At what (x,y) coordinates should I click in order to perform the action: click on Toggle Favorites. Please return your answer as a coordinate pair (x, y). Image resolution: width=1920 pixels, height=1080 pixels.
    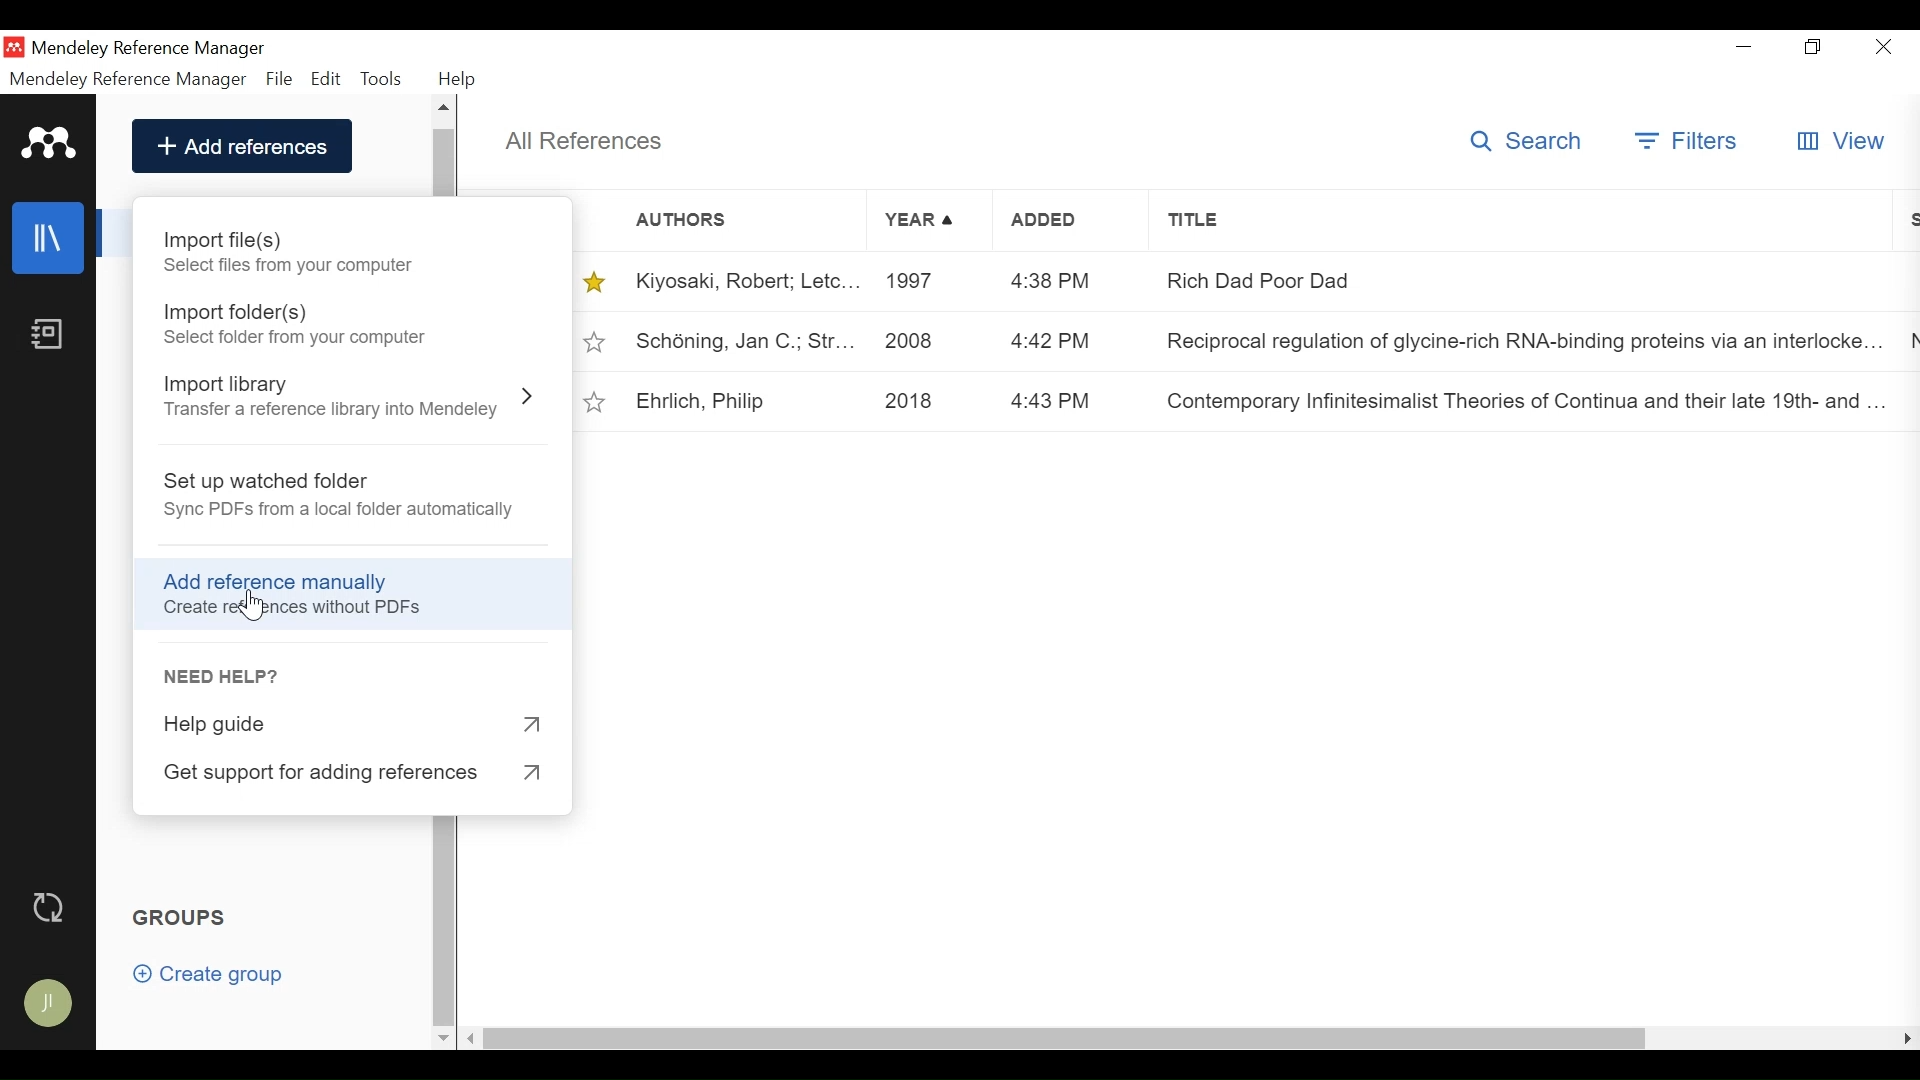
    Looking at the image, I should click on (596, 399).